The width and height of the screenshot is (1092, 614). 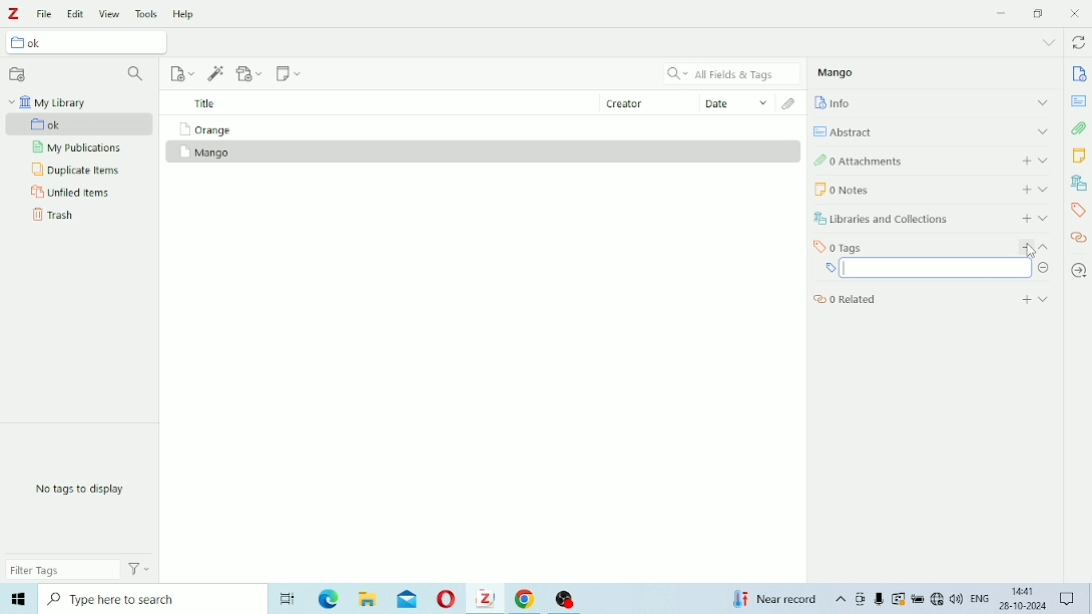 What do you see at coordinates (776, 599) in the screenshot?
I see `Temperature` at bounding box center [776, 599].